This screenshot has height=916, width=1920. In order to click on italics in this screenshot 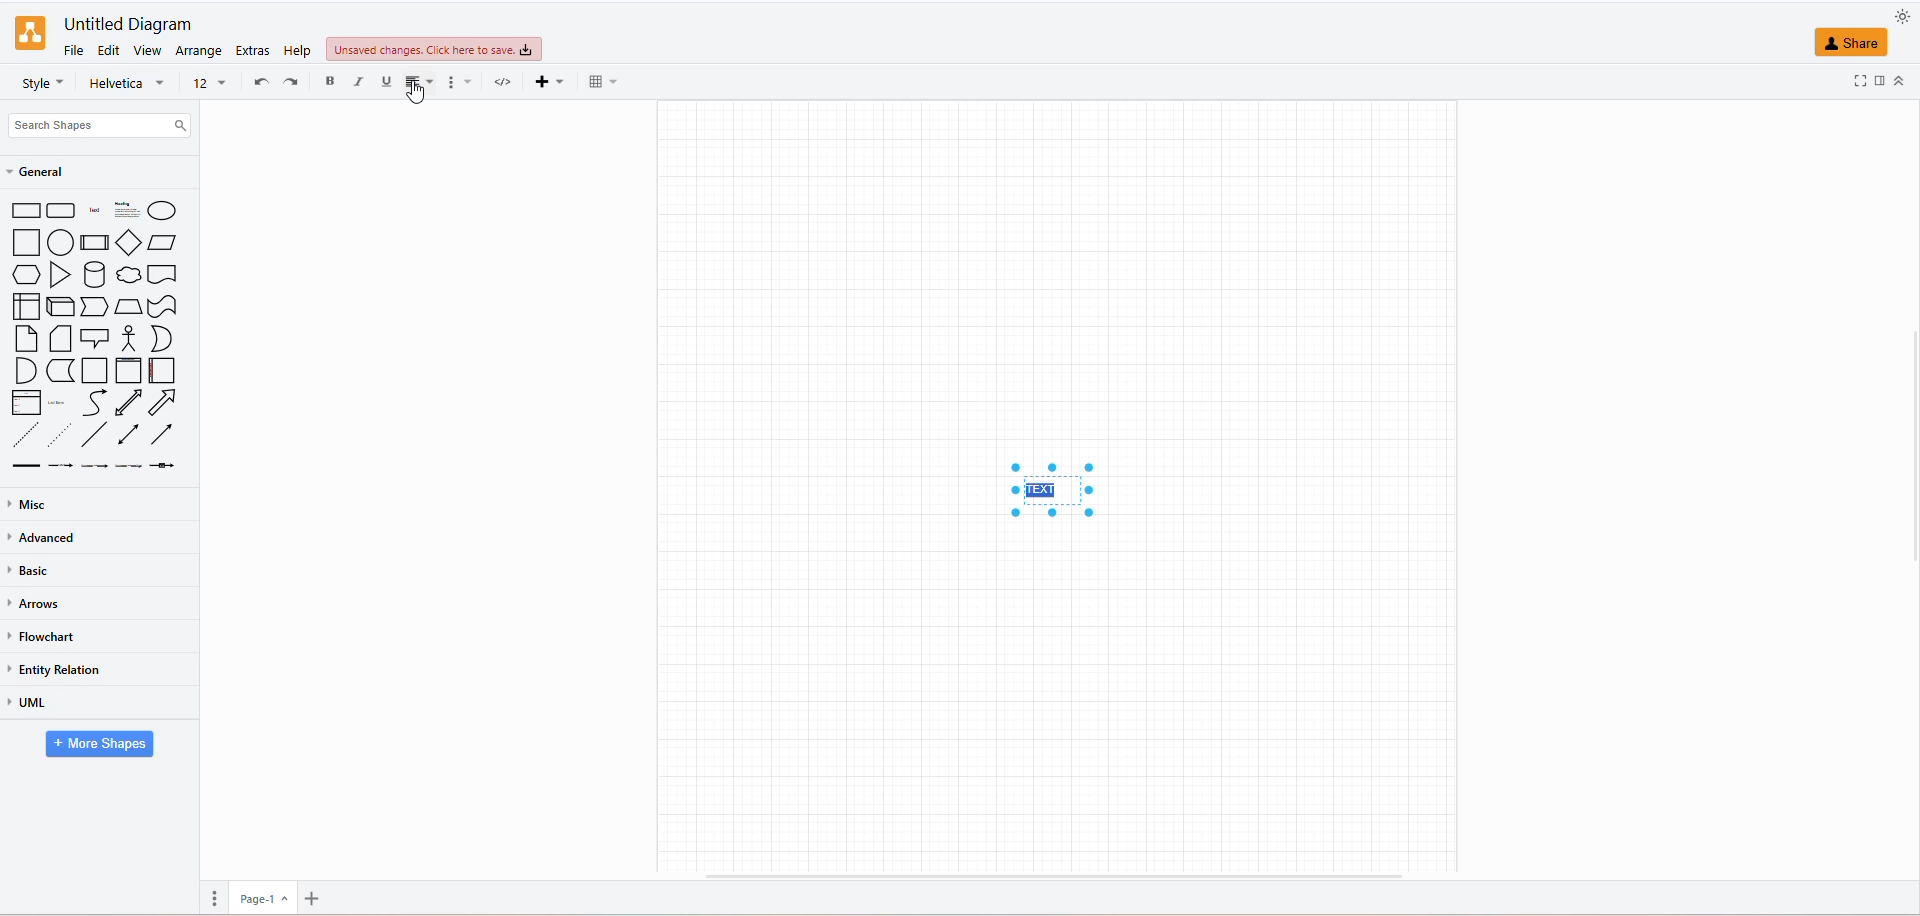, I will do `click(359, 81)`.